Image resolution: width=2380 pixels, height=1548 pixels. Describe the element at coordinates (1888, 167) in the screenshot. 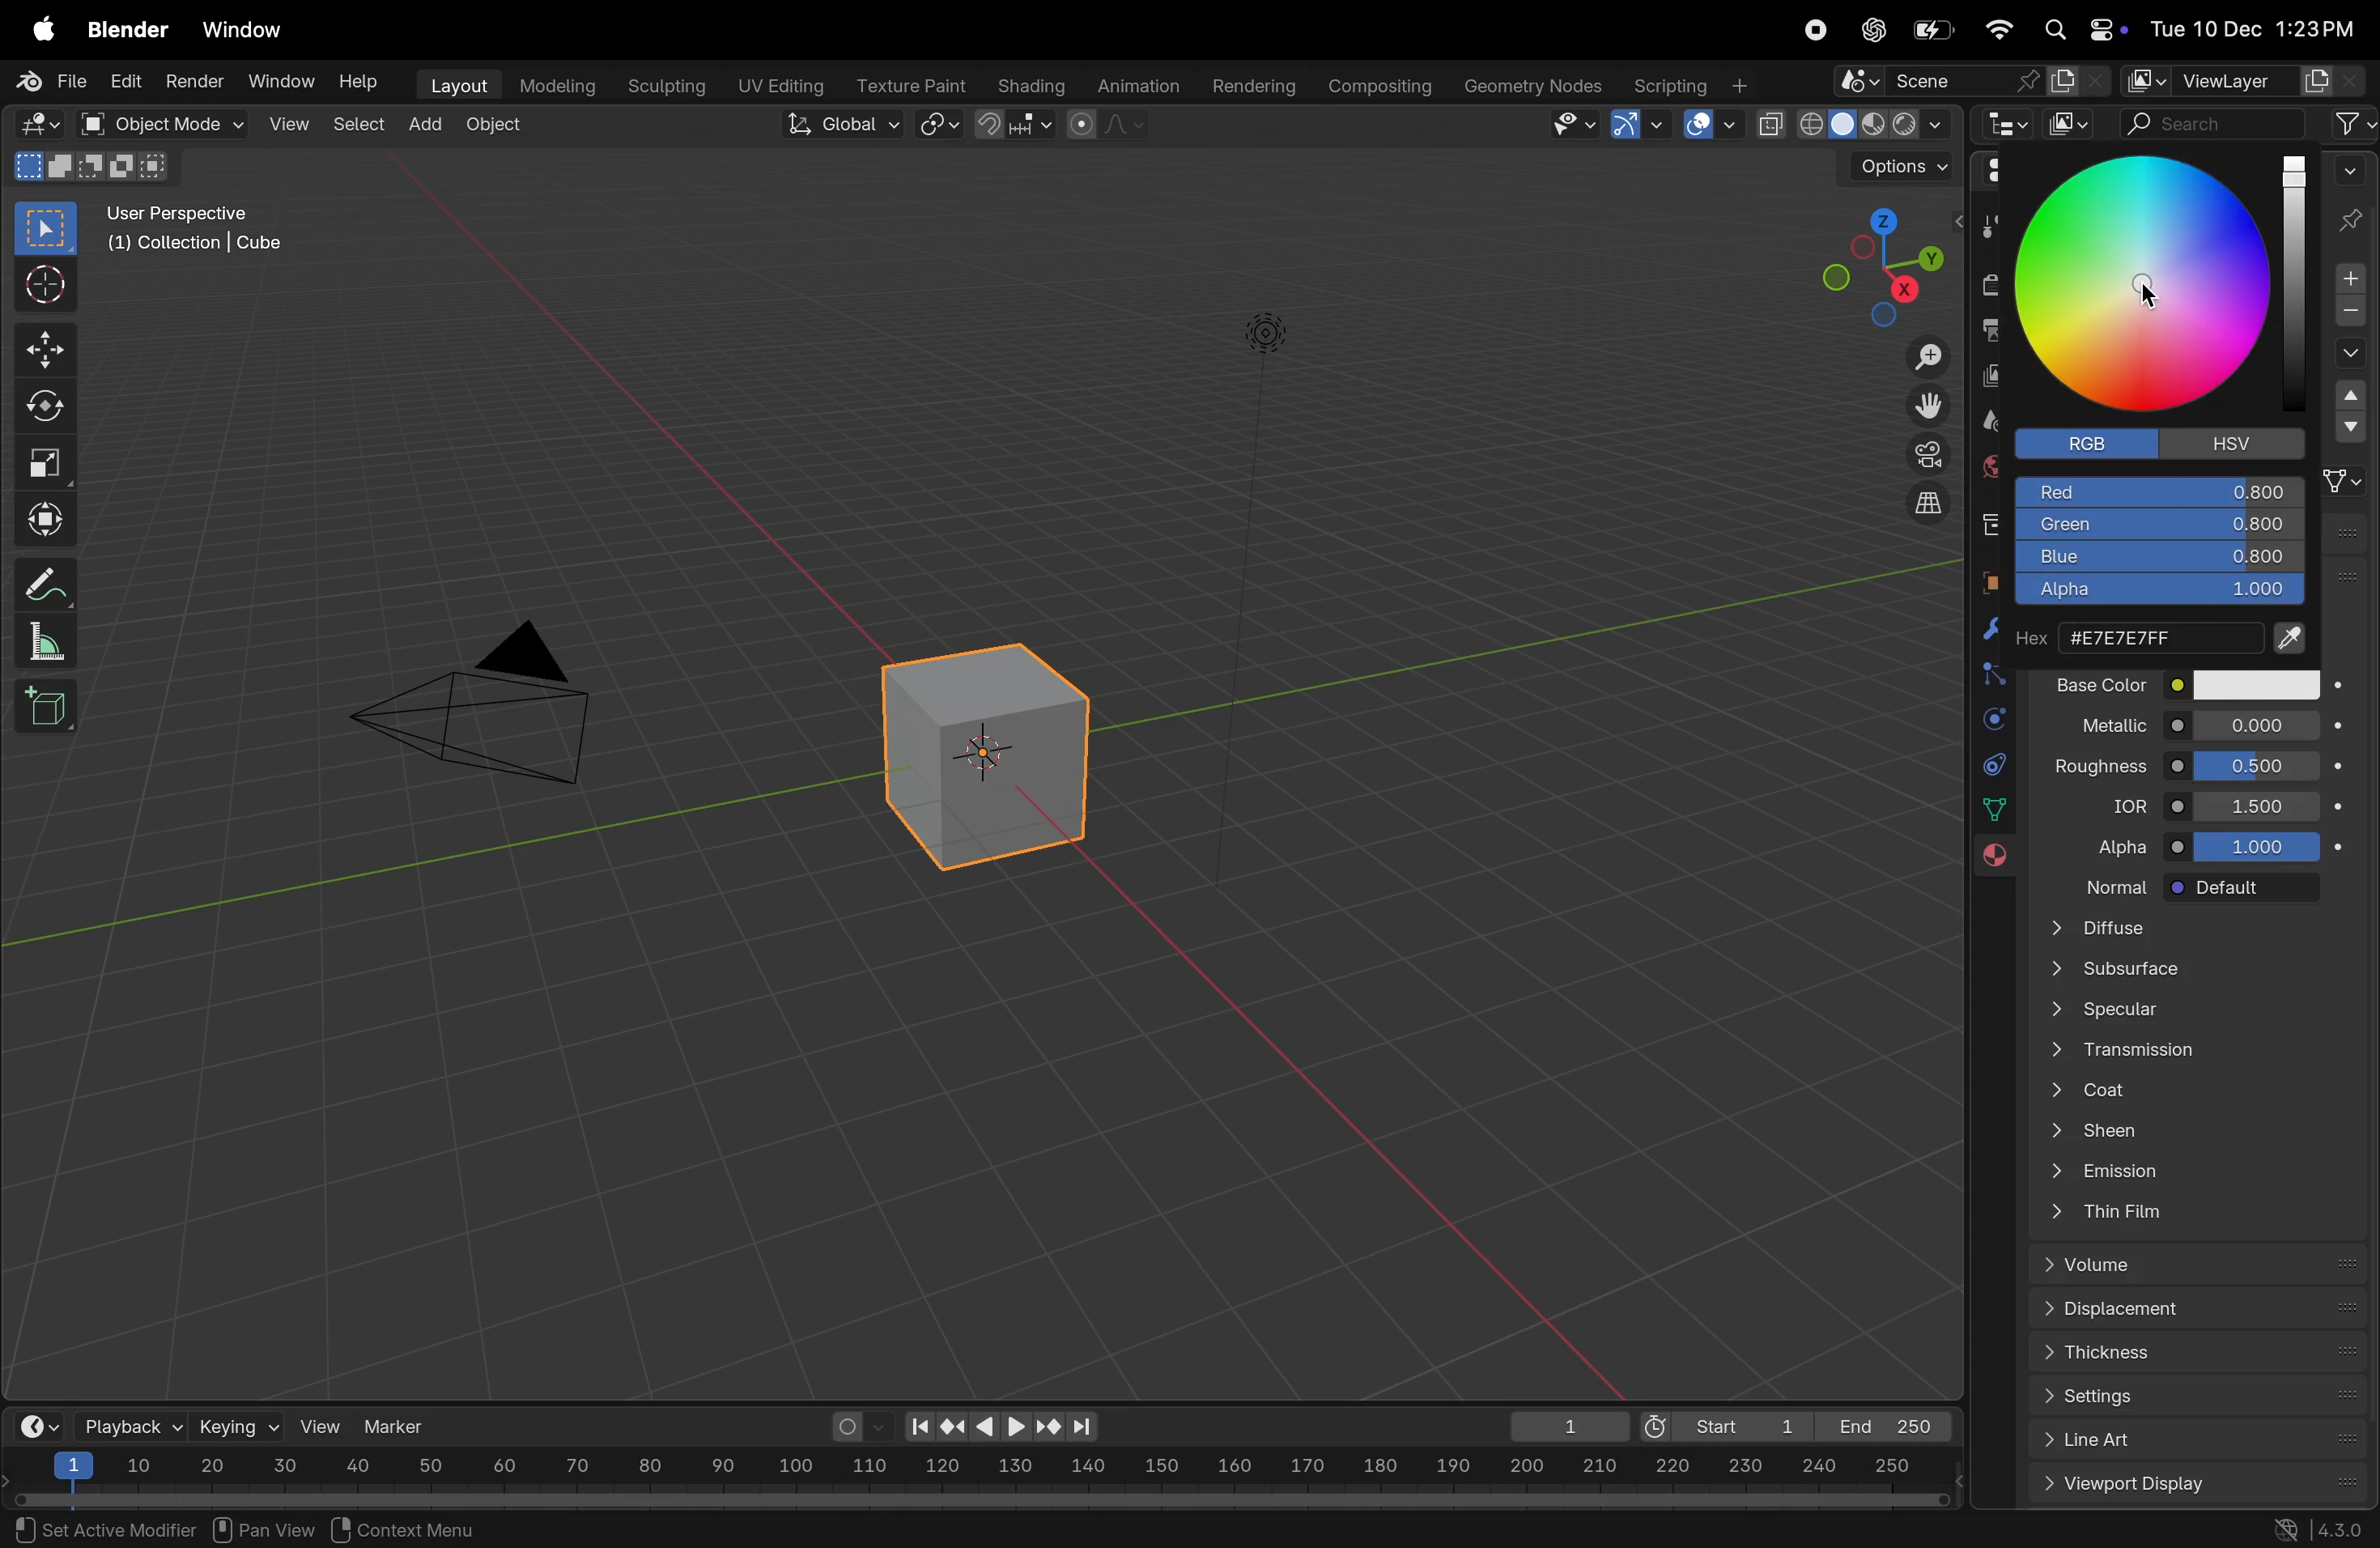

I see `options` at that location.